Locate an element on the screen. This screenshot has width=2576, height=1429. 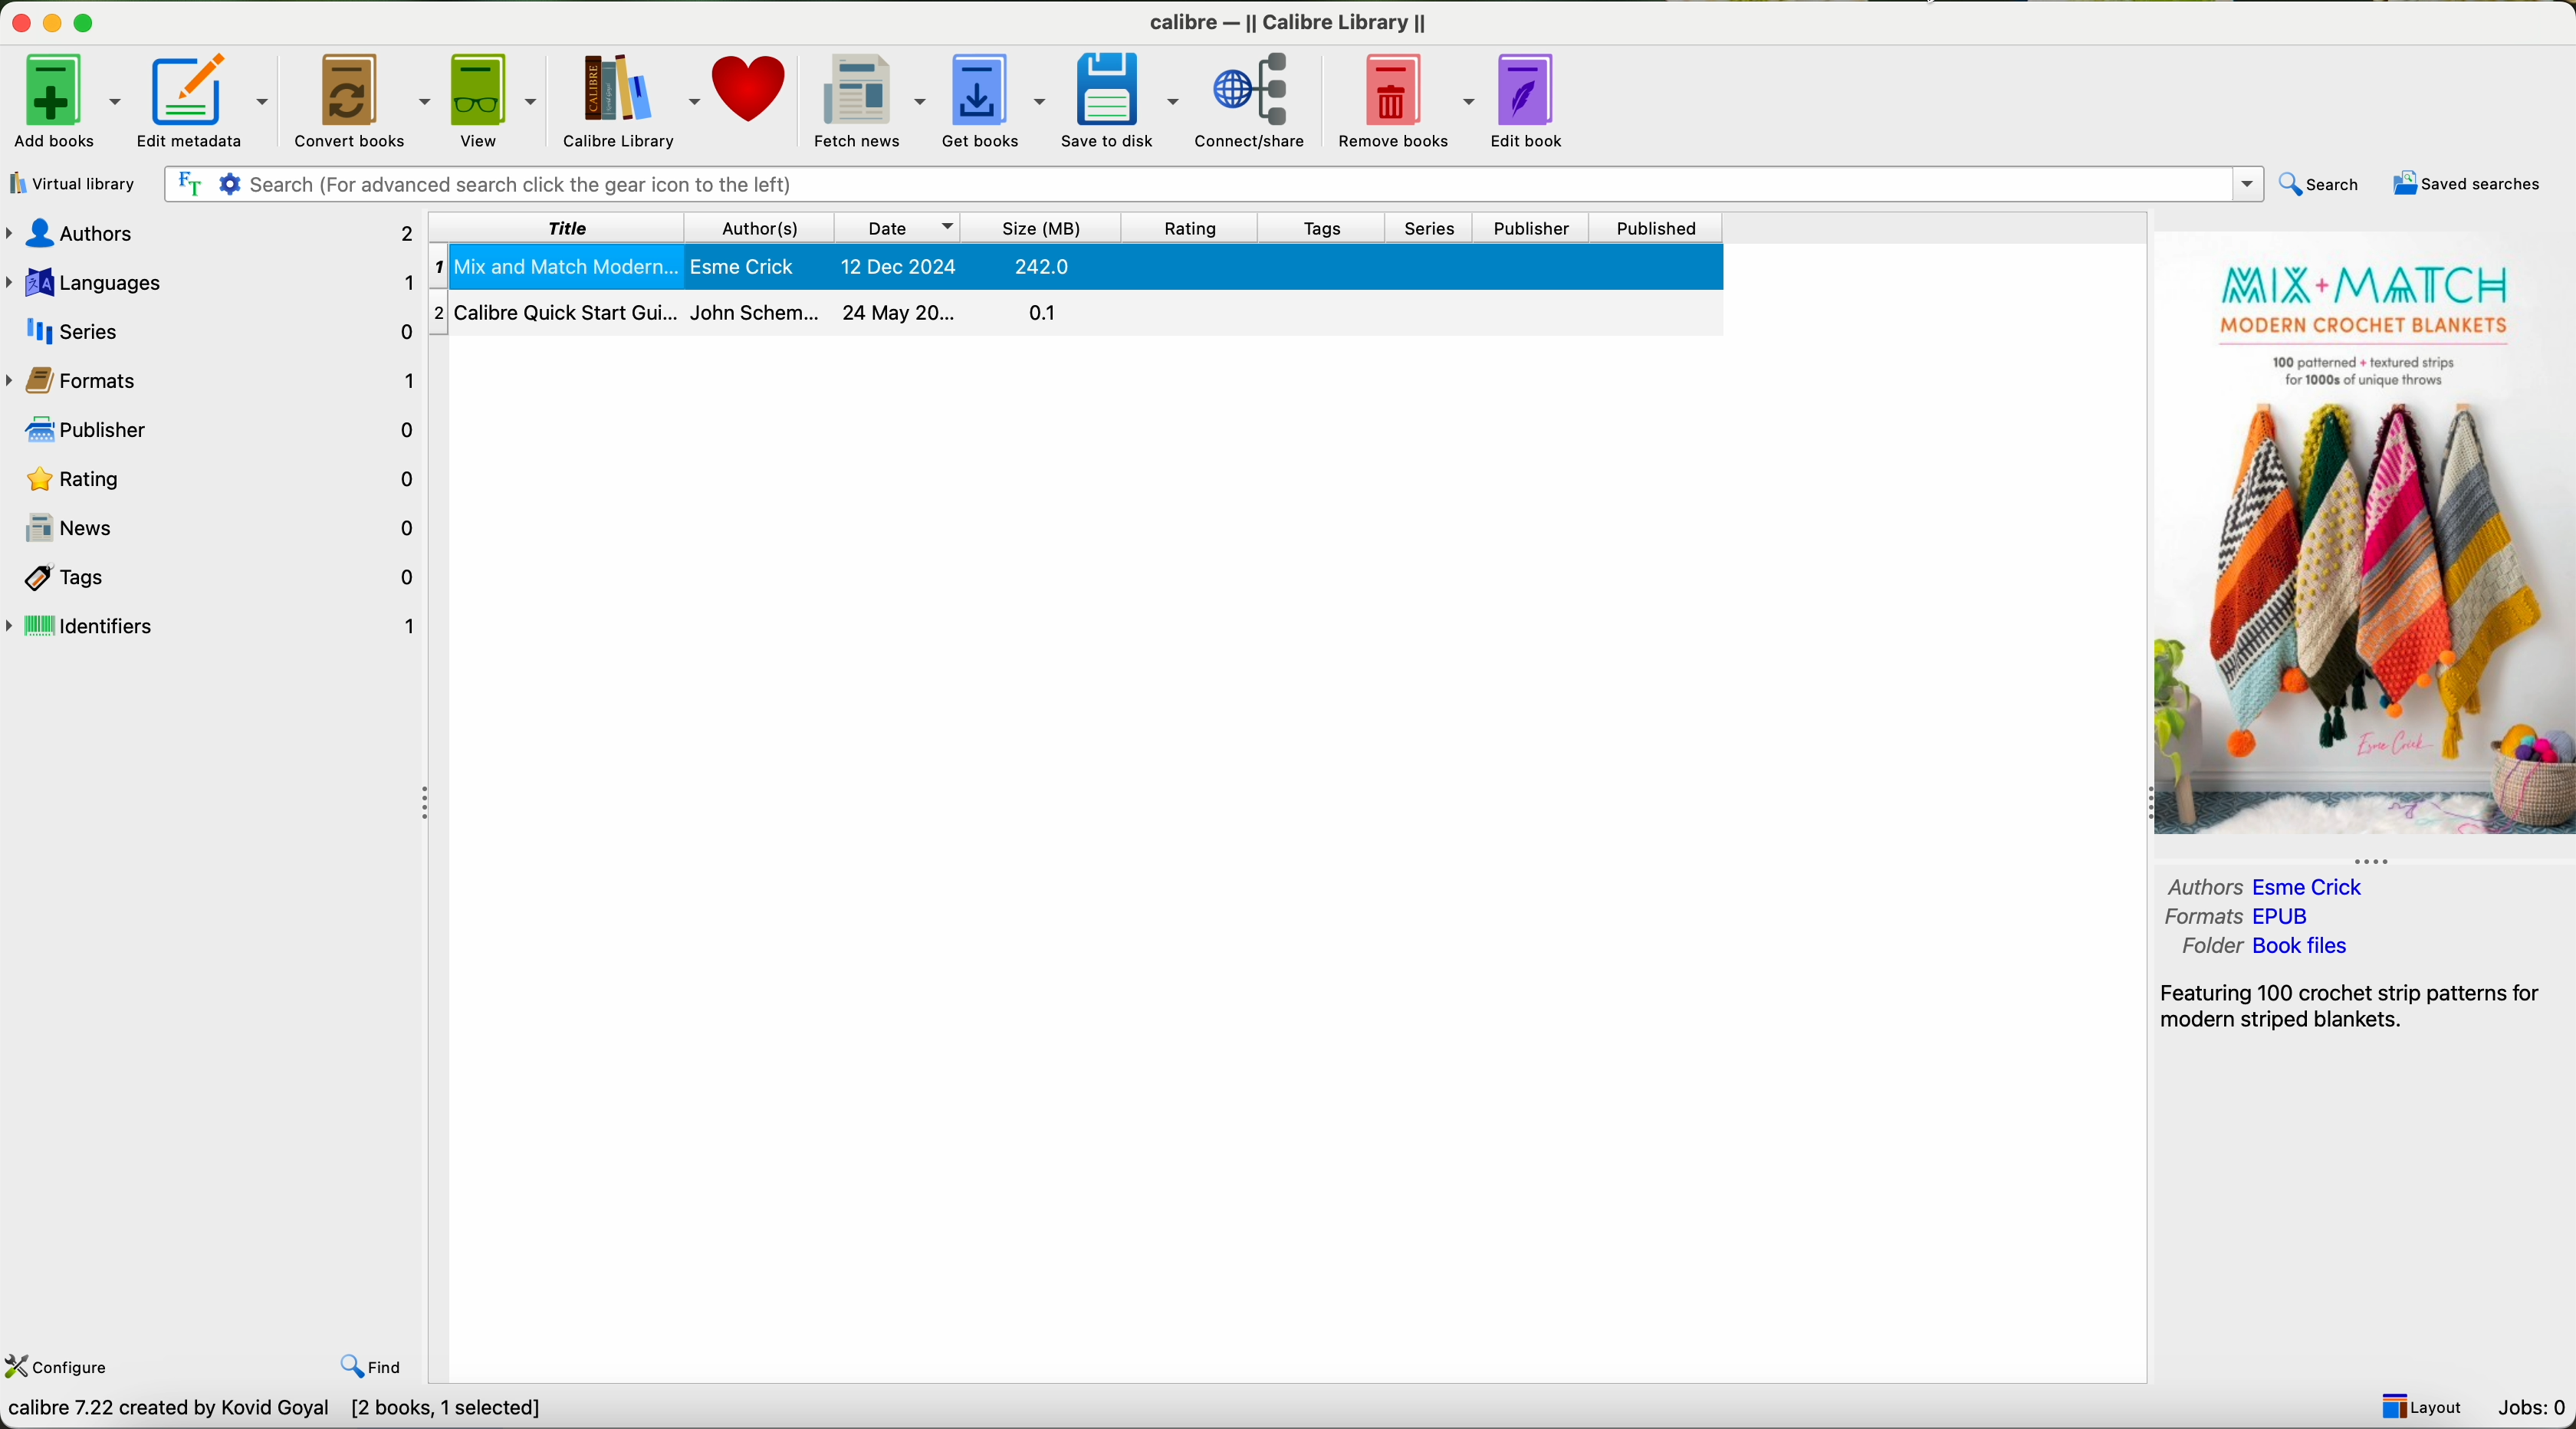
view is located at coordinates (497, 97).